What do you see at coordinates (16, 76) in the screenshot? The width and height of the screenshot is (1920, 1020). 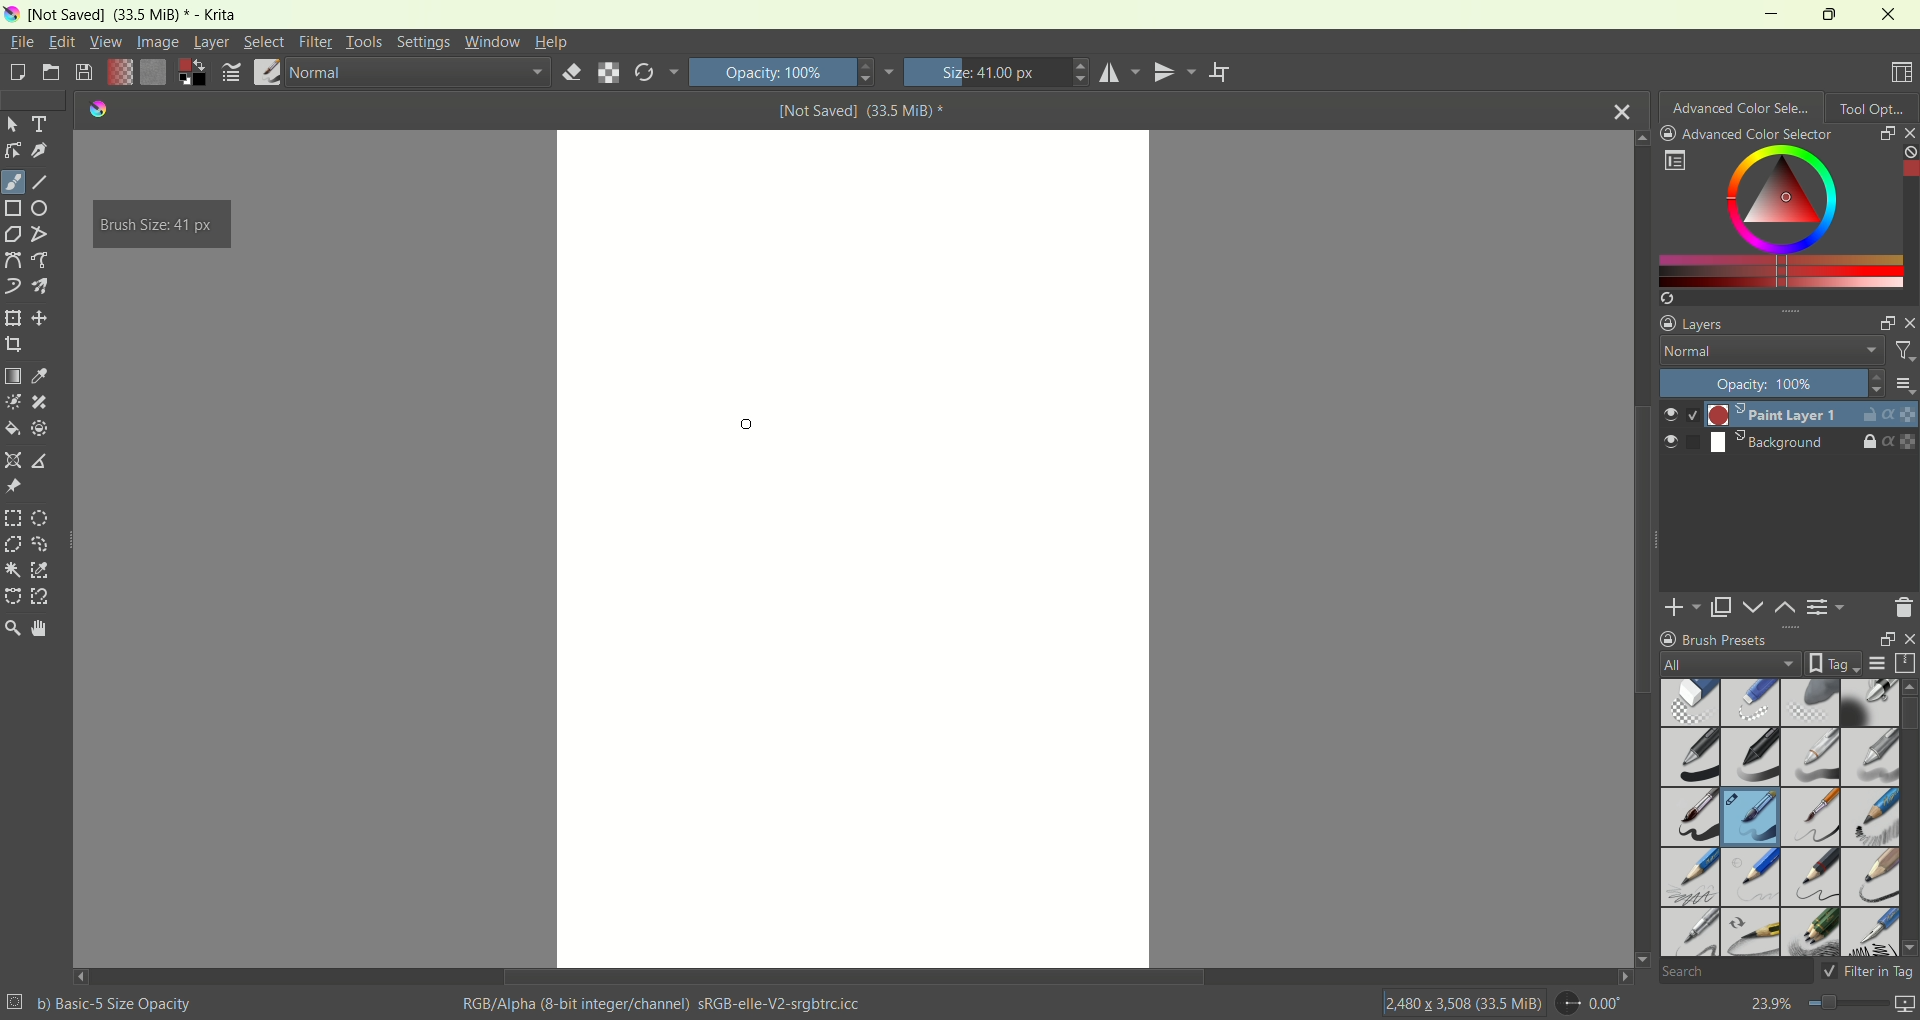 I see `create a new document` at bounding box center [16, 76].